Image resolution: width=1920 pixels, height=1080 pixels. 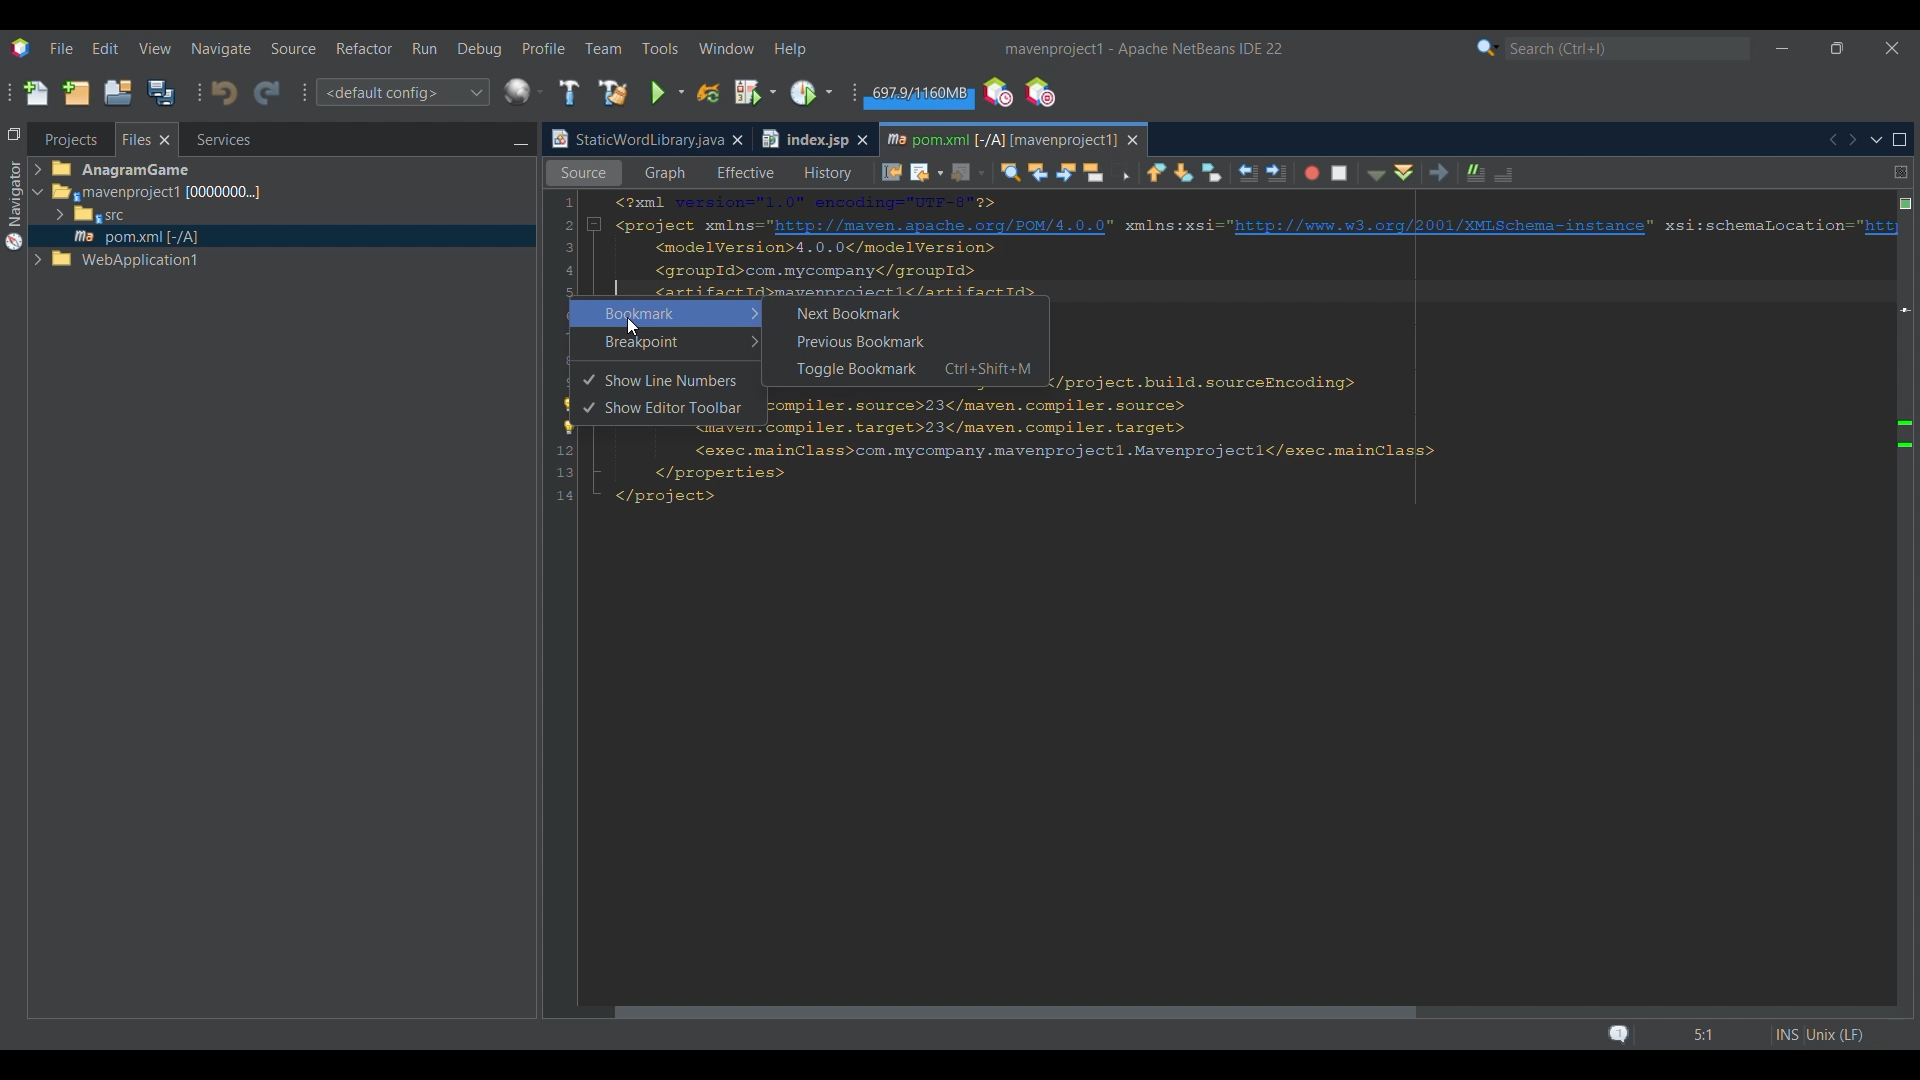 What do you see at coordinates (962, 172) in the screenshot?
I see `Forward options` at bounding box center [962, 172].